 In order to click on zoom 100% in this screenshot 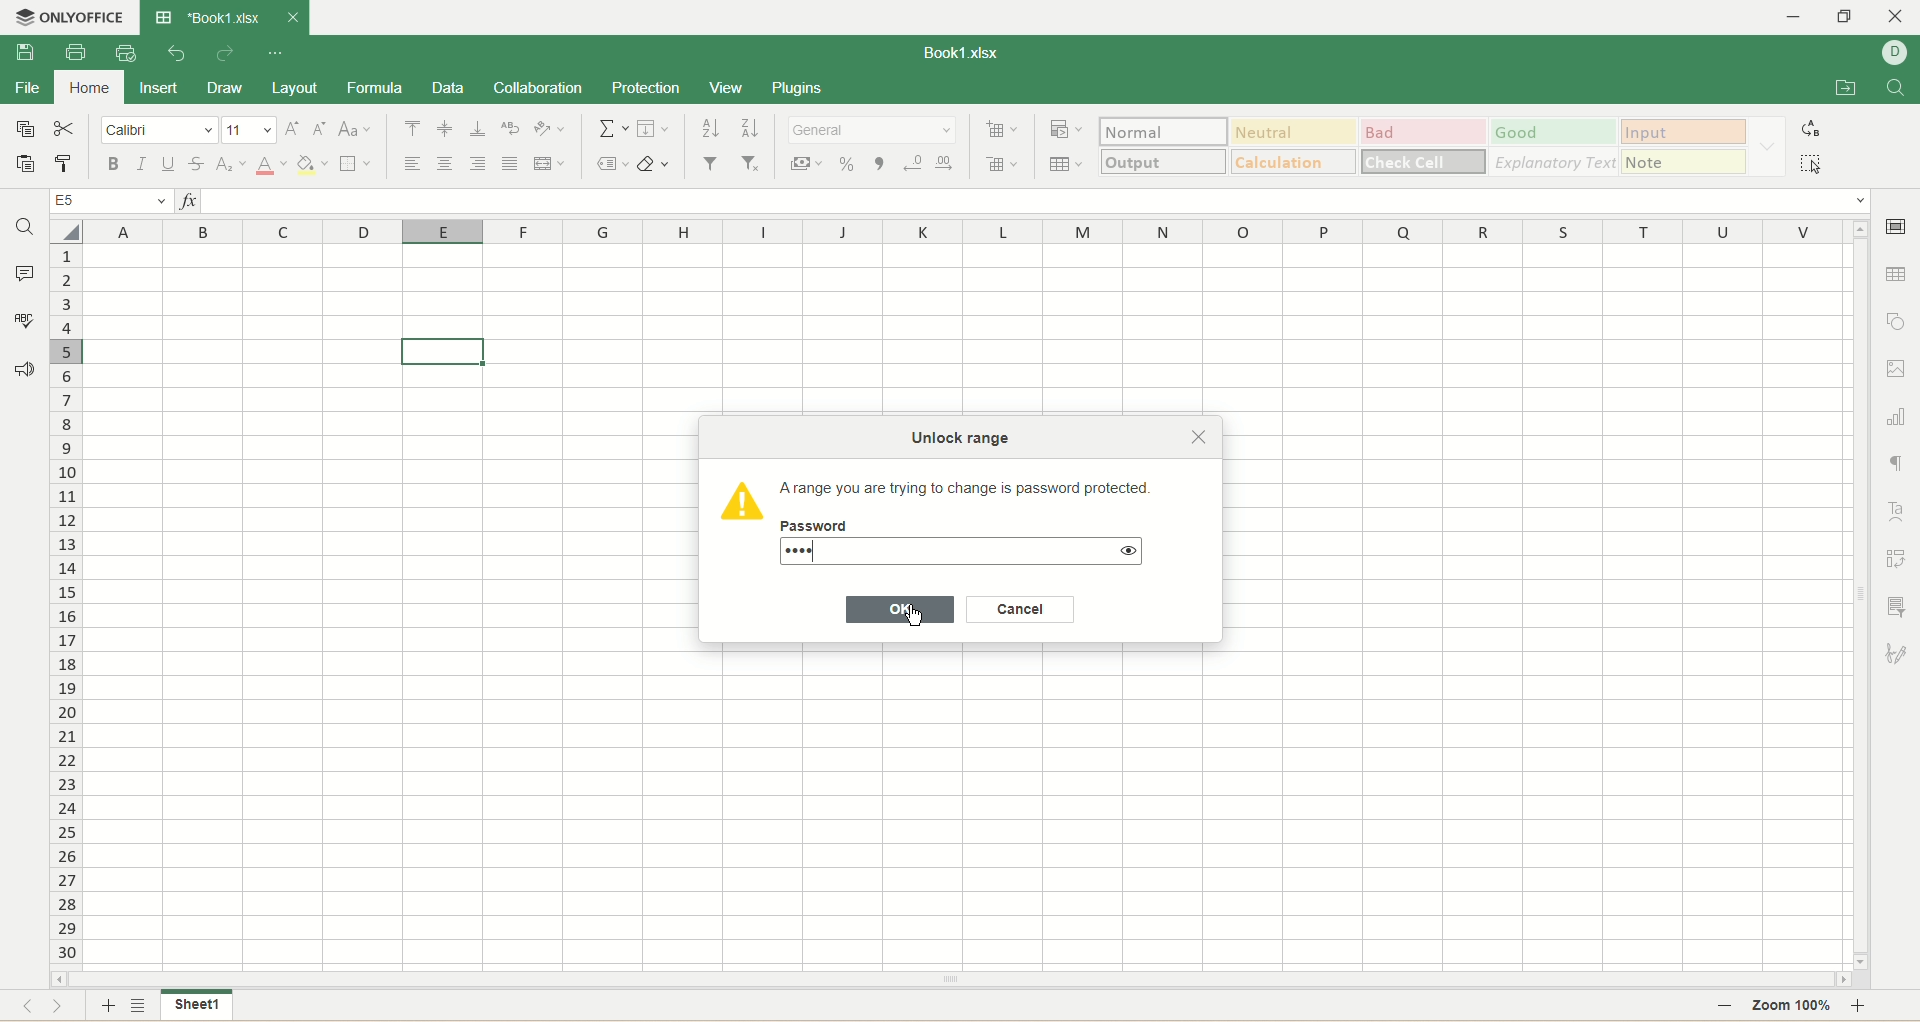, I will do `click(1795, 1008)`.